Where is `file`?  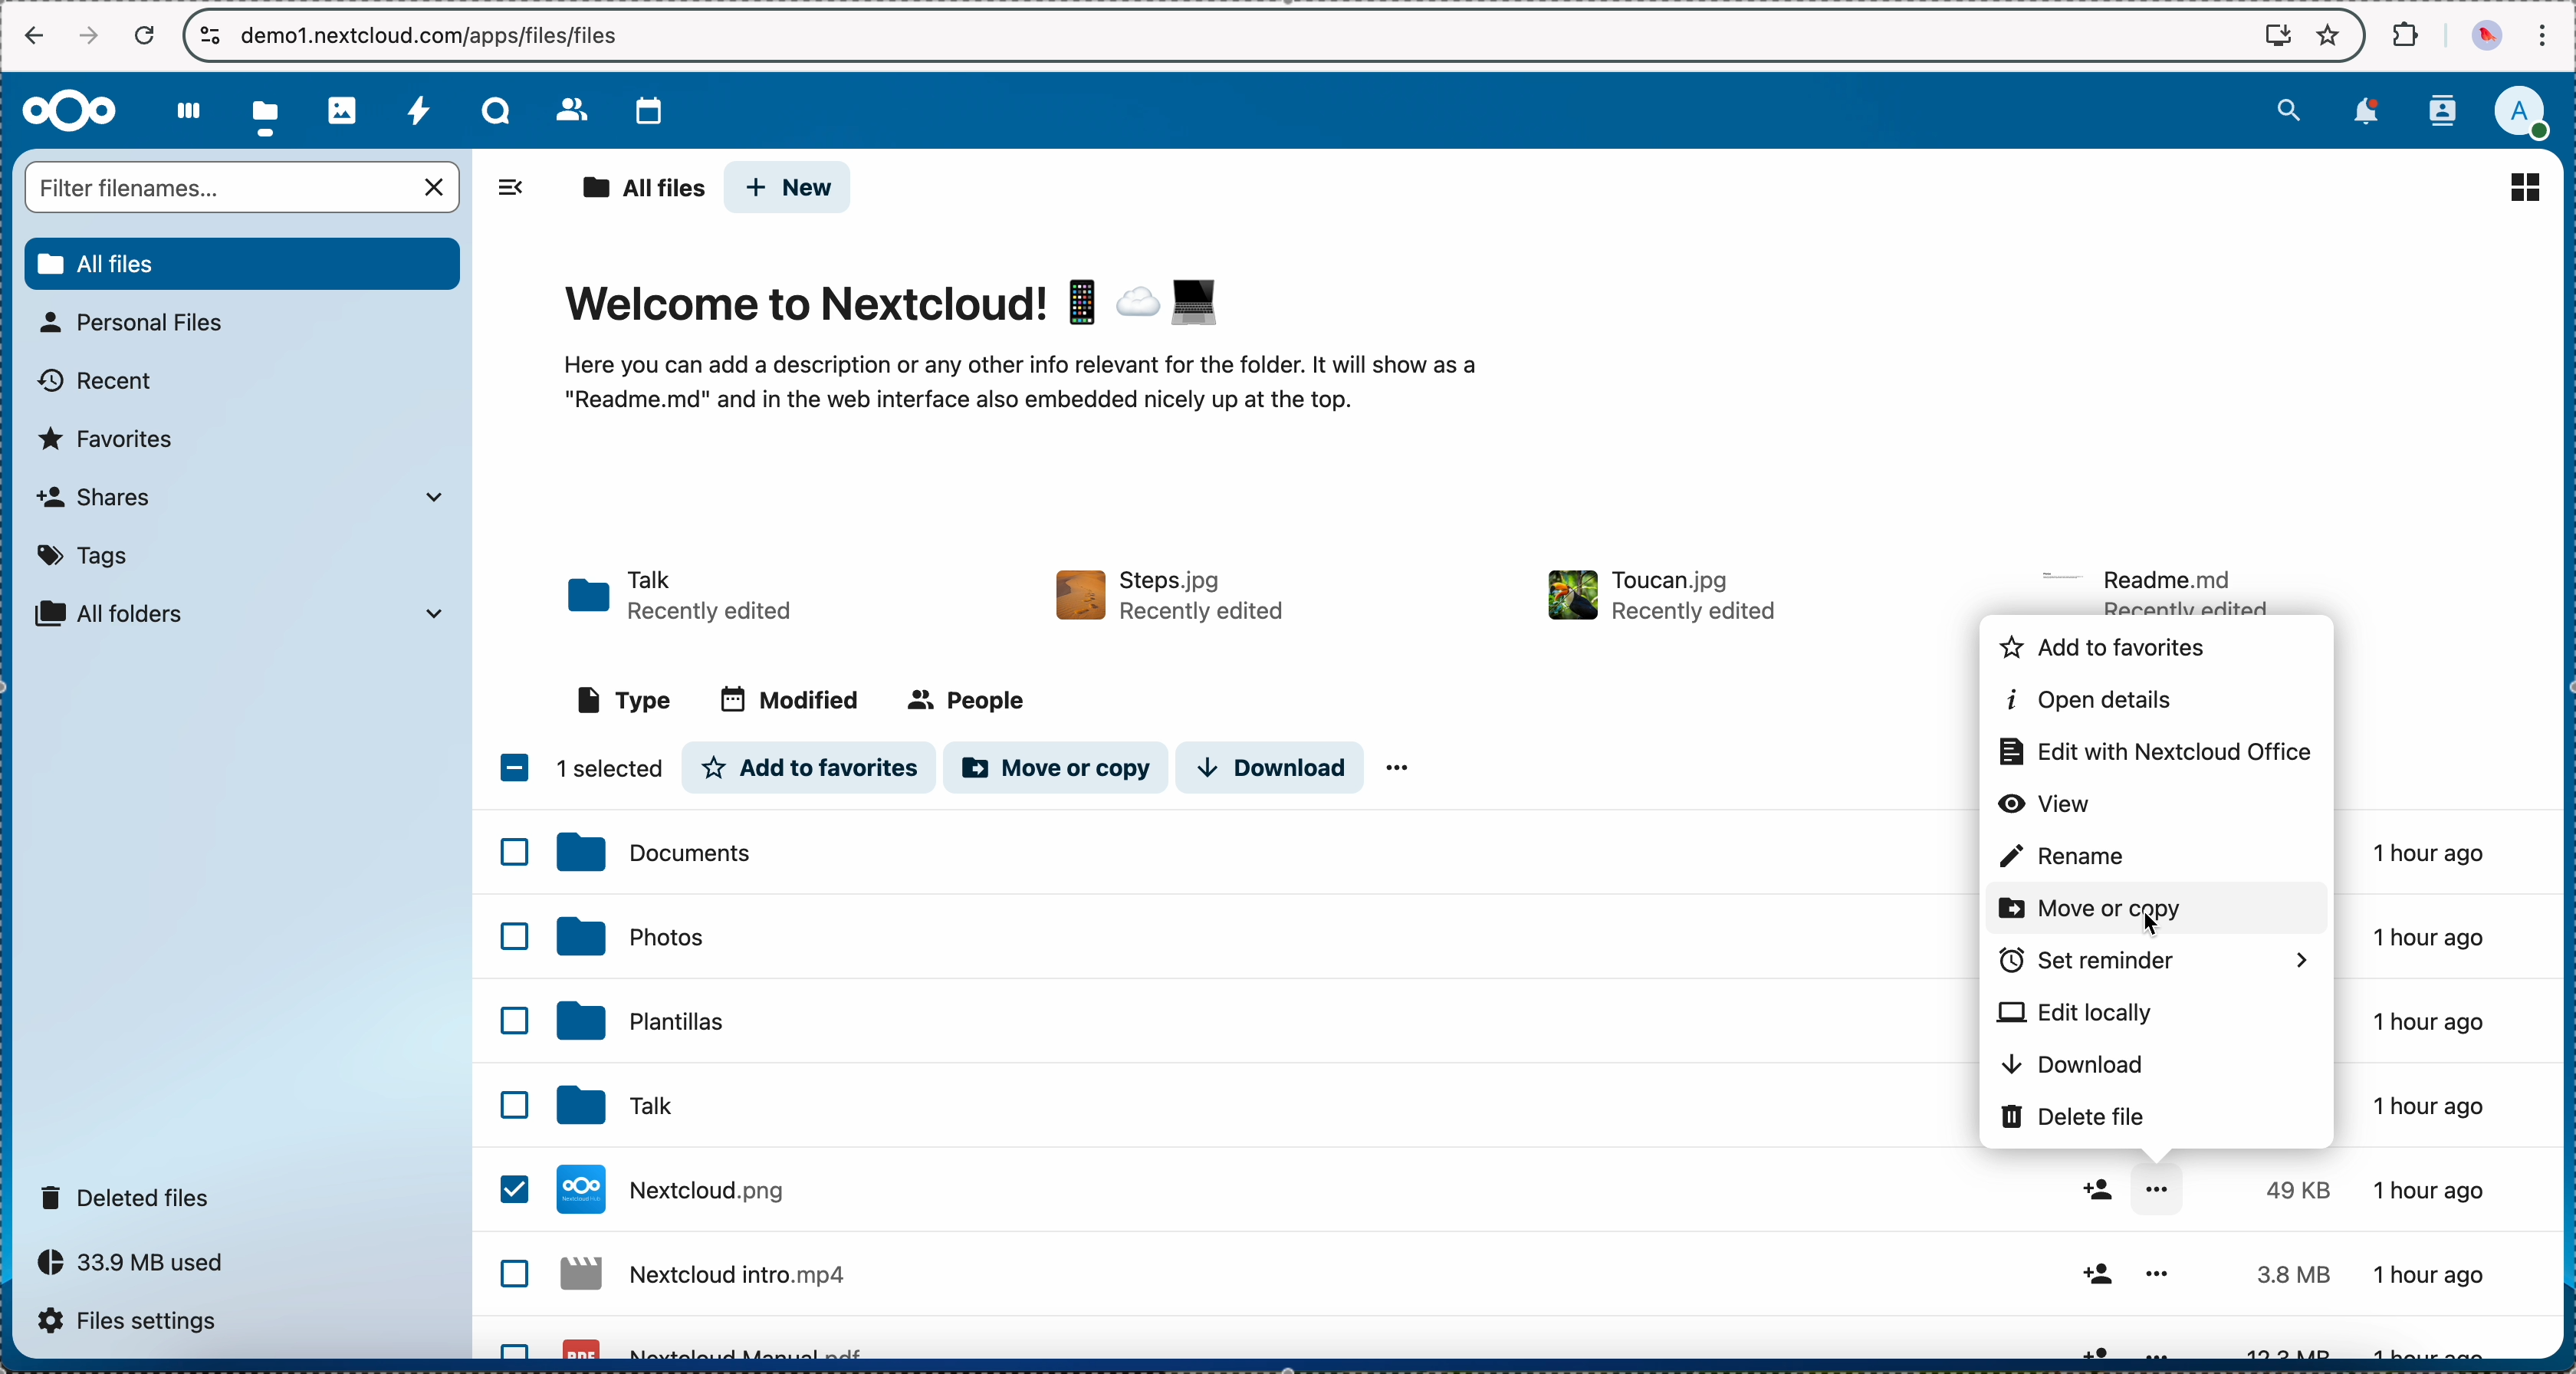
file is located at coordinates (1174, 596).